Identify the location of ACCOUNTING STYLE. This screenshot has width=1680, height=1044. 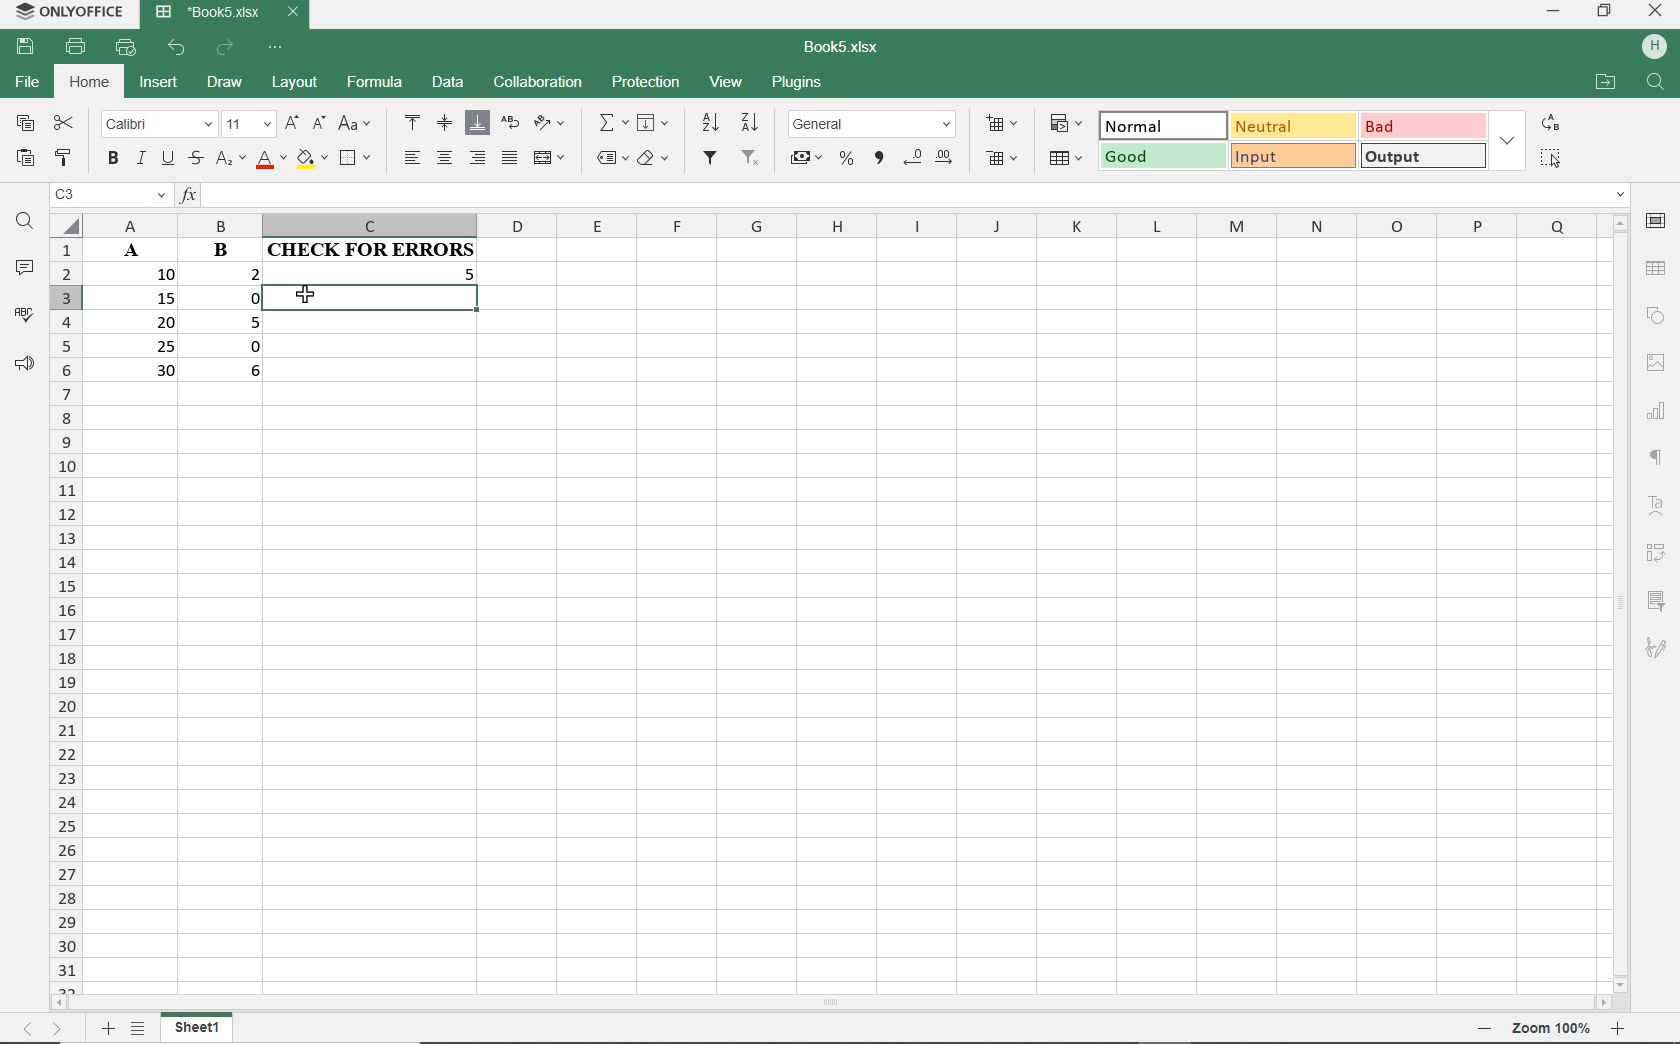
(806, 157).